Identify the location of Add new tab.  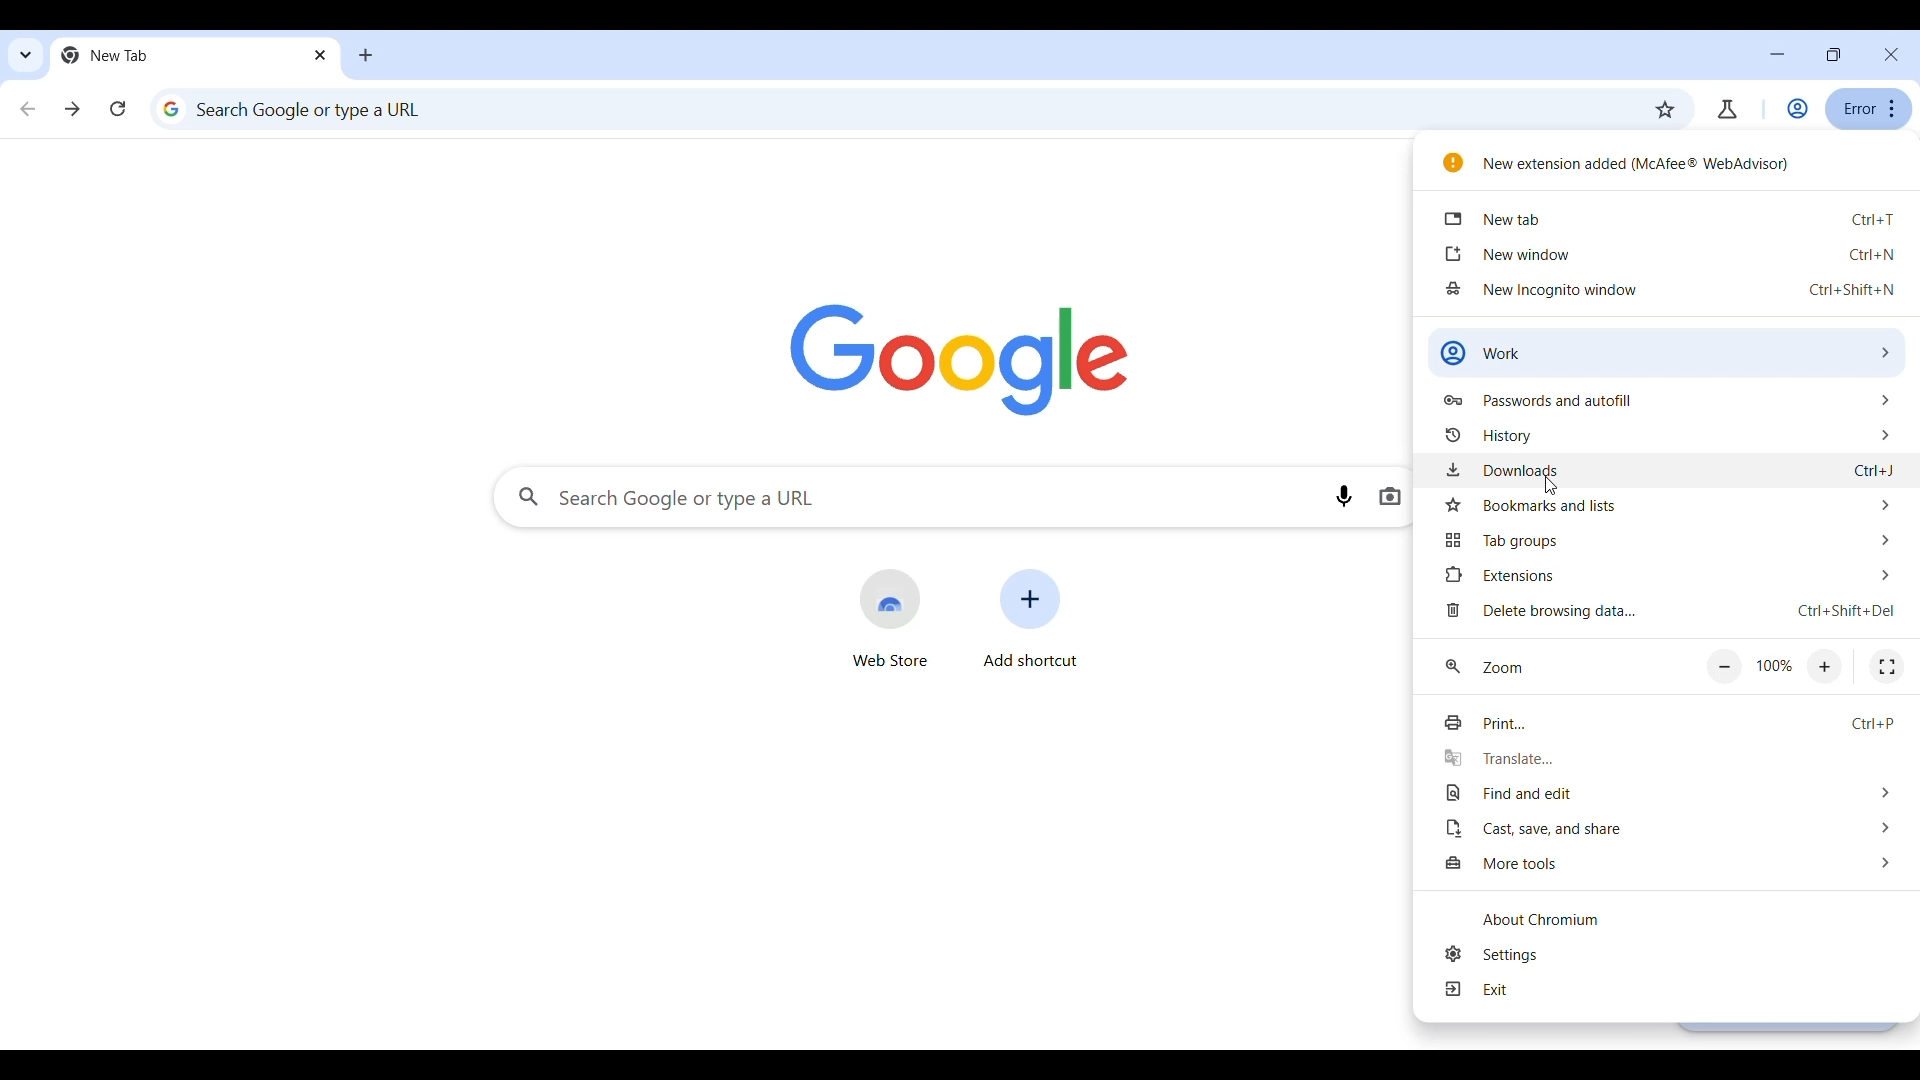
(366, 56).